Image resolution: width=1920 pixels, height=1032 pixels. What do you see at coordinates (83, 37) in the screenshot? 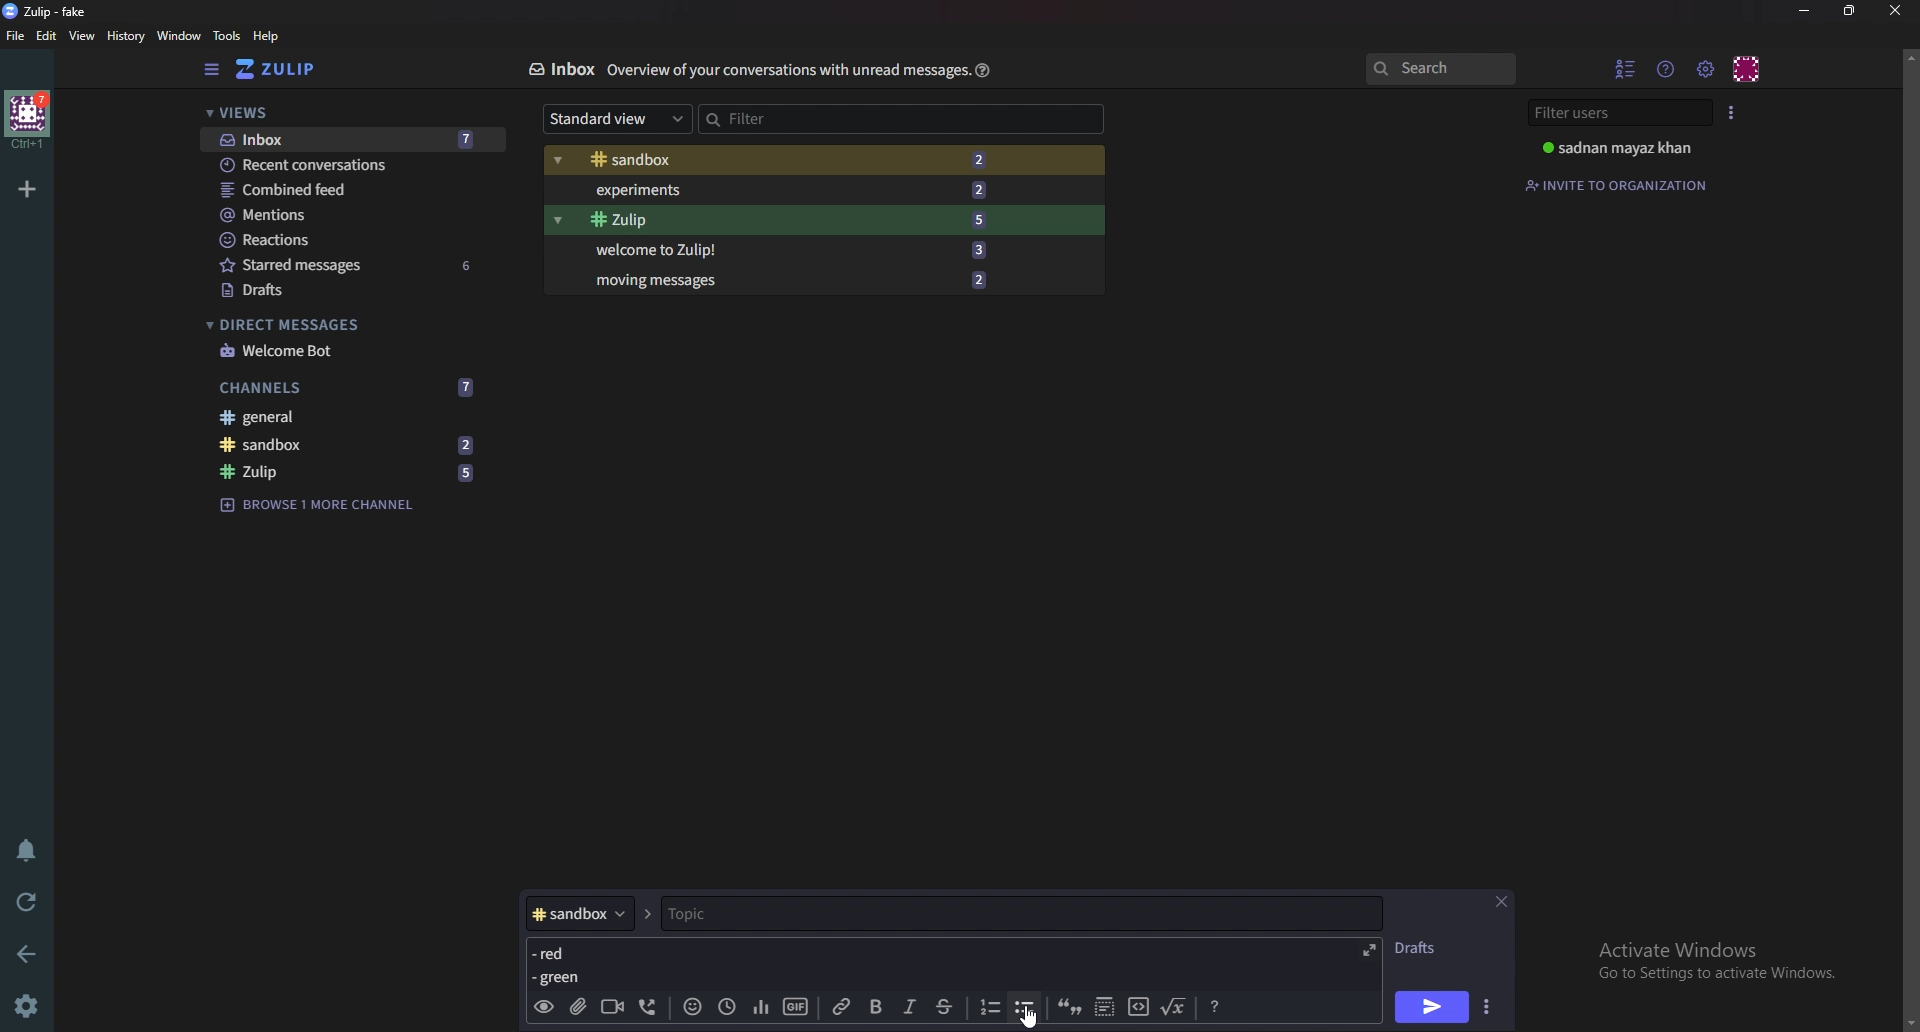
I see `View` at bounding box center [83, 37].